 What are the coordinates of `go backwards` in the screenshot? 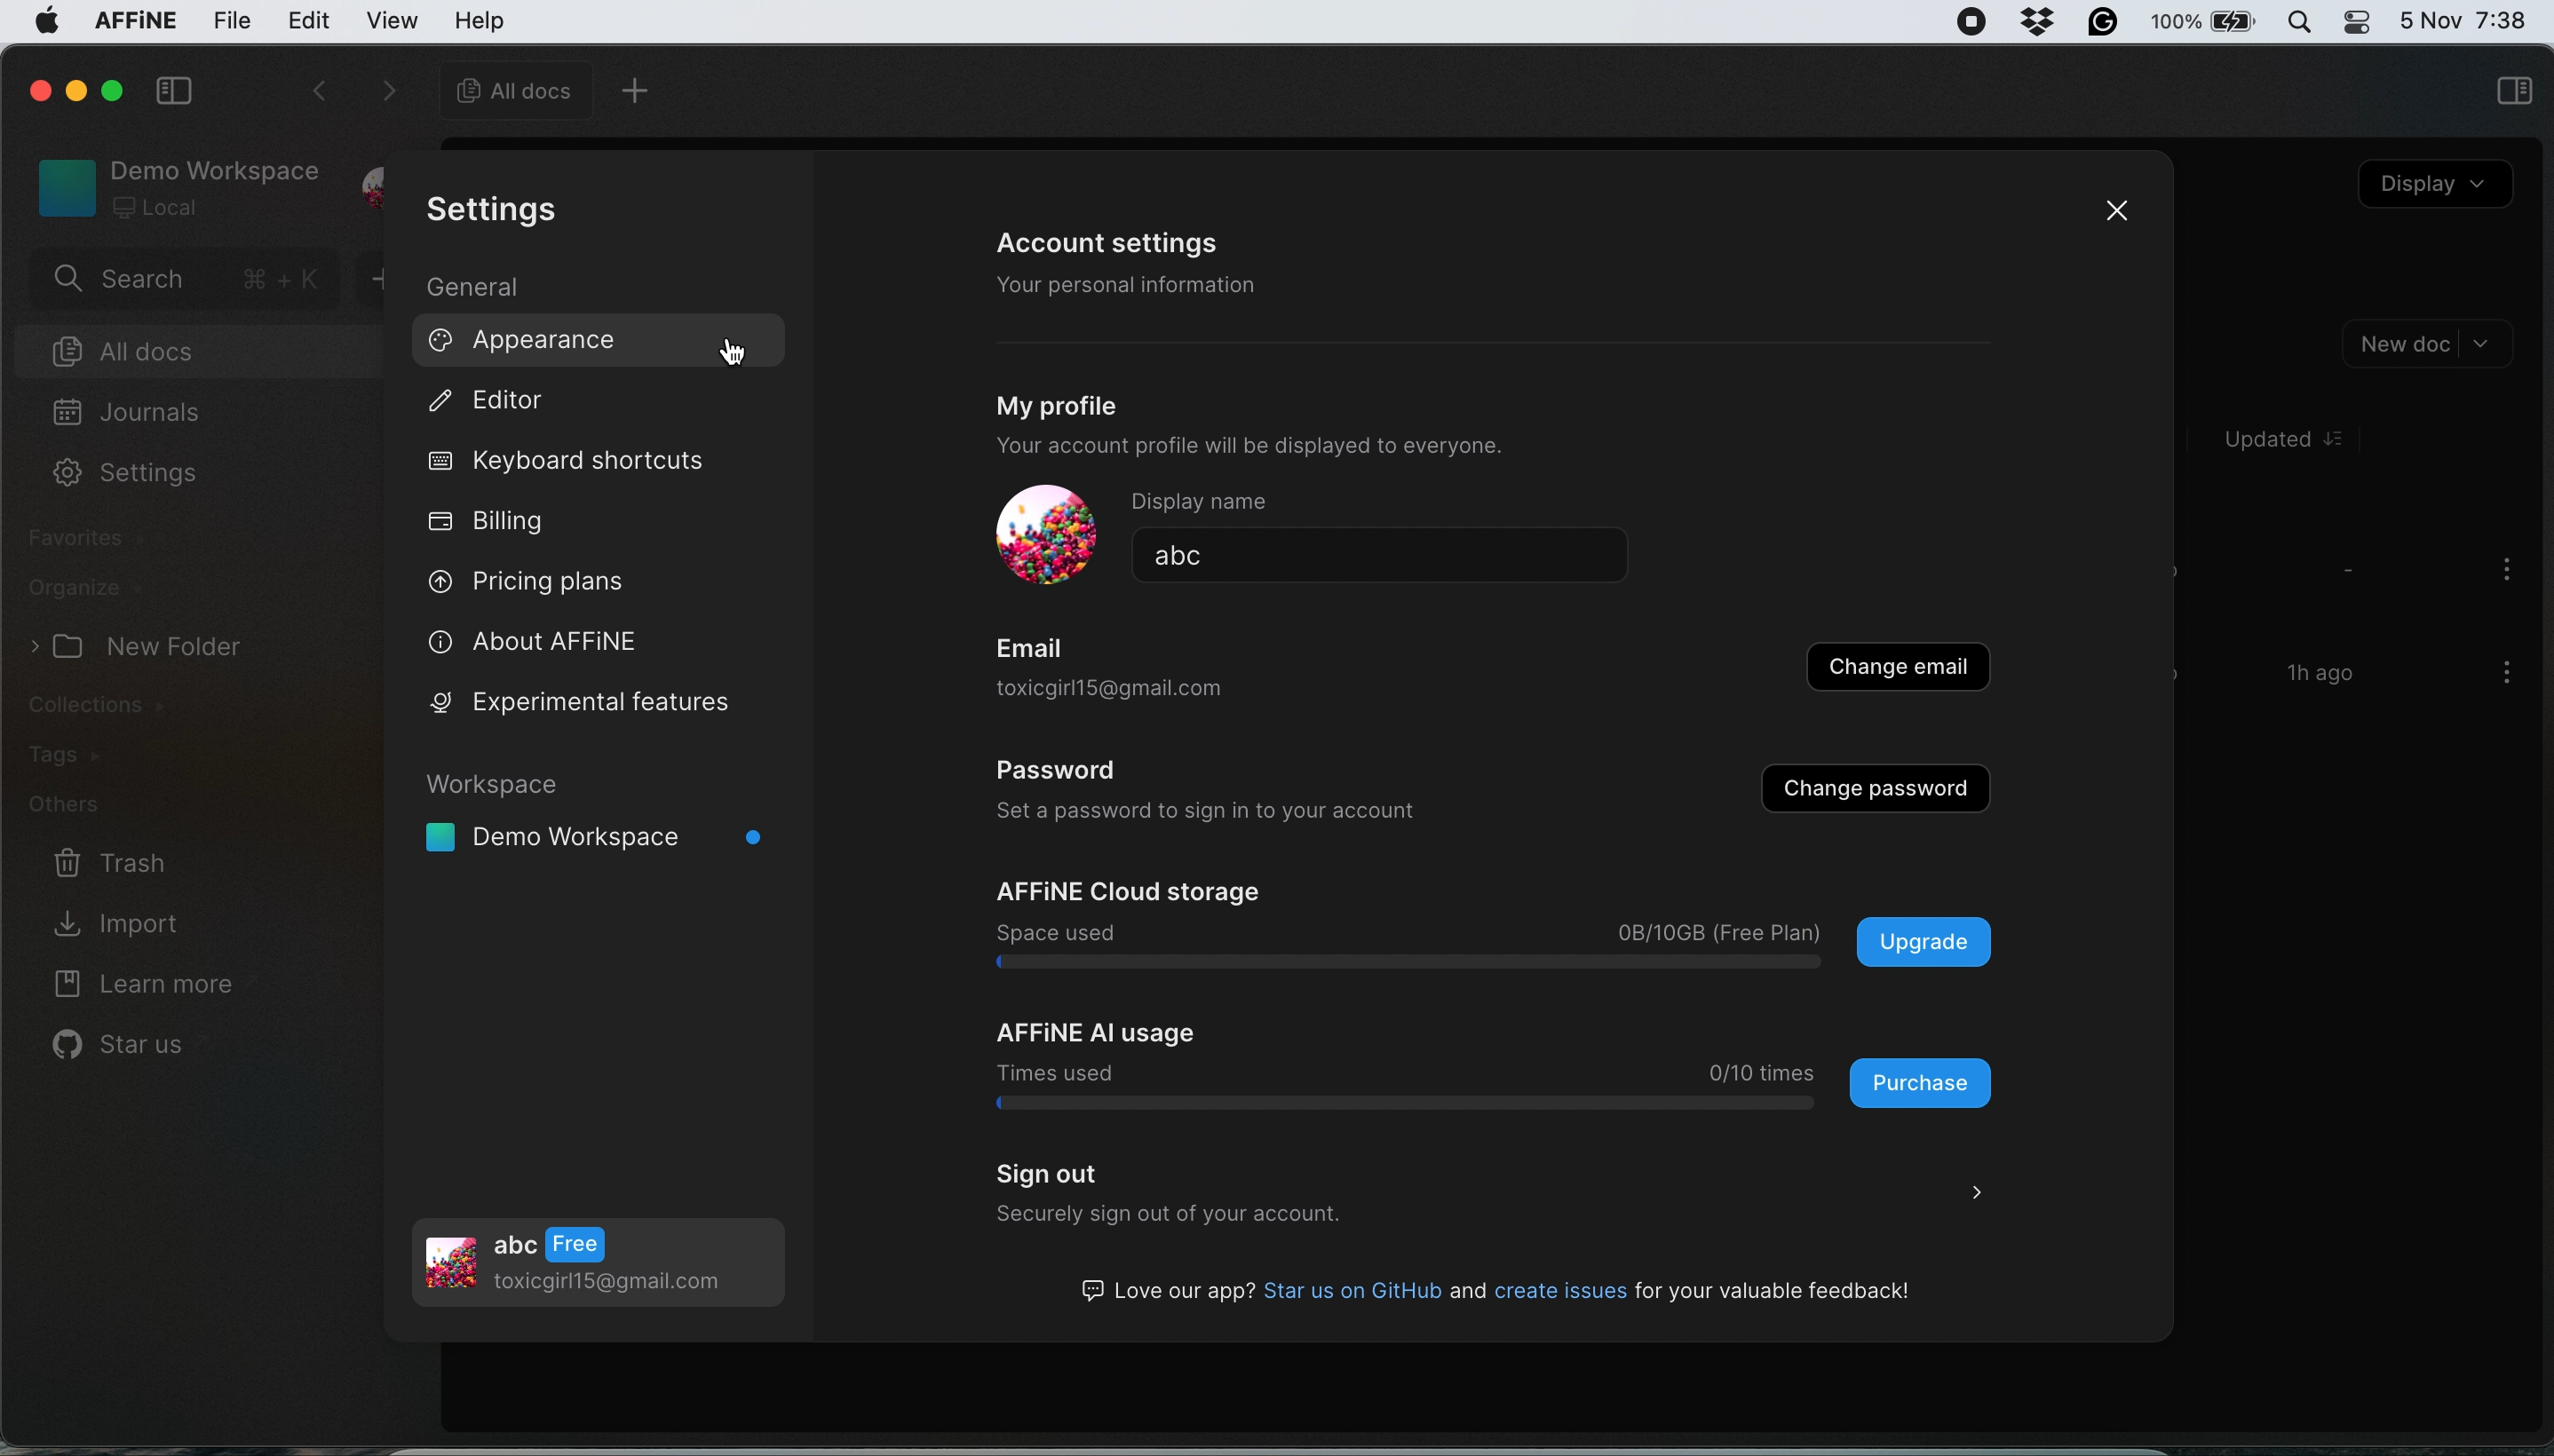 It's located at (317, 94).